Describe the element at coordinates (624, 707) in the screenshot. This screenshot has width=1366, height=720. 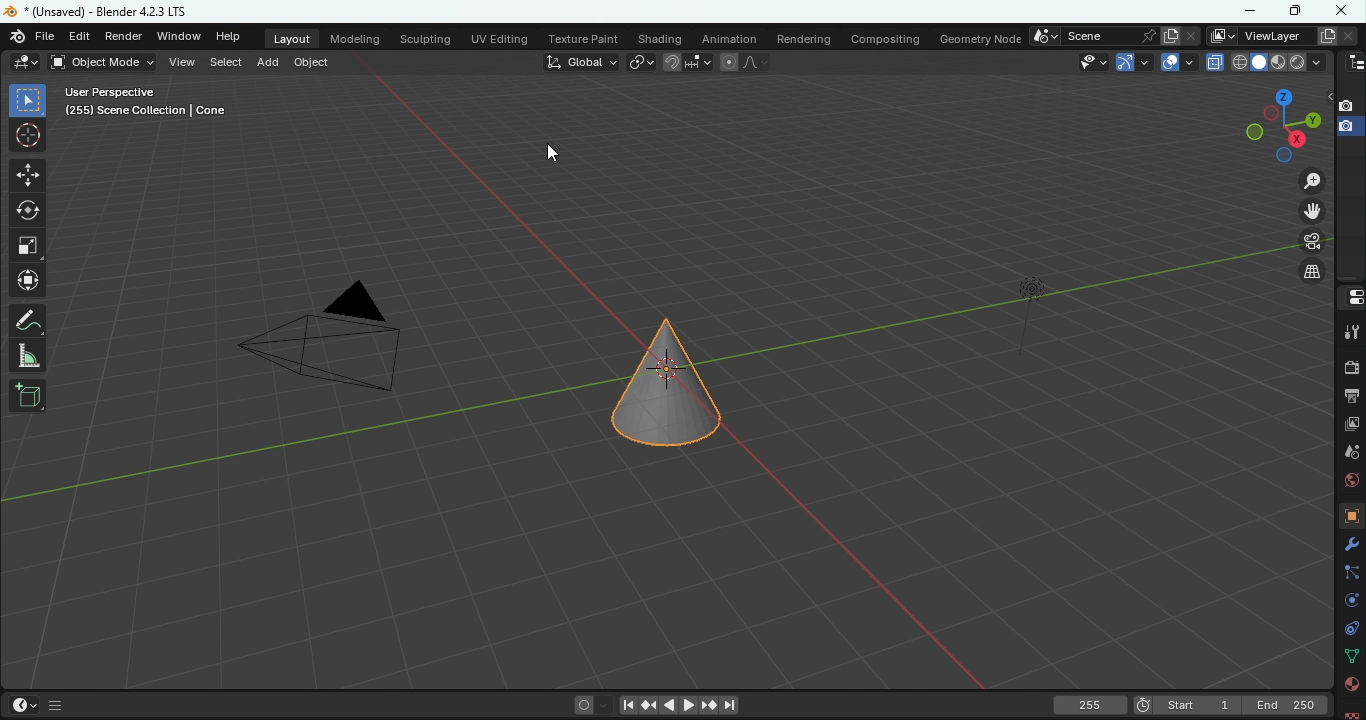
I see `Jump to first/last frame in frame range` at that location.